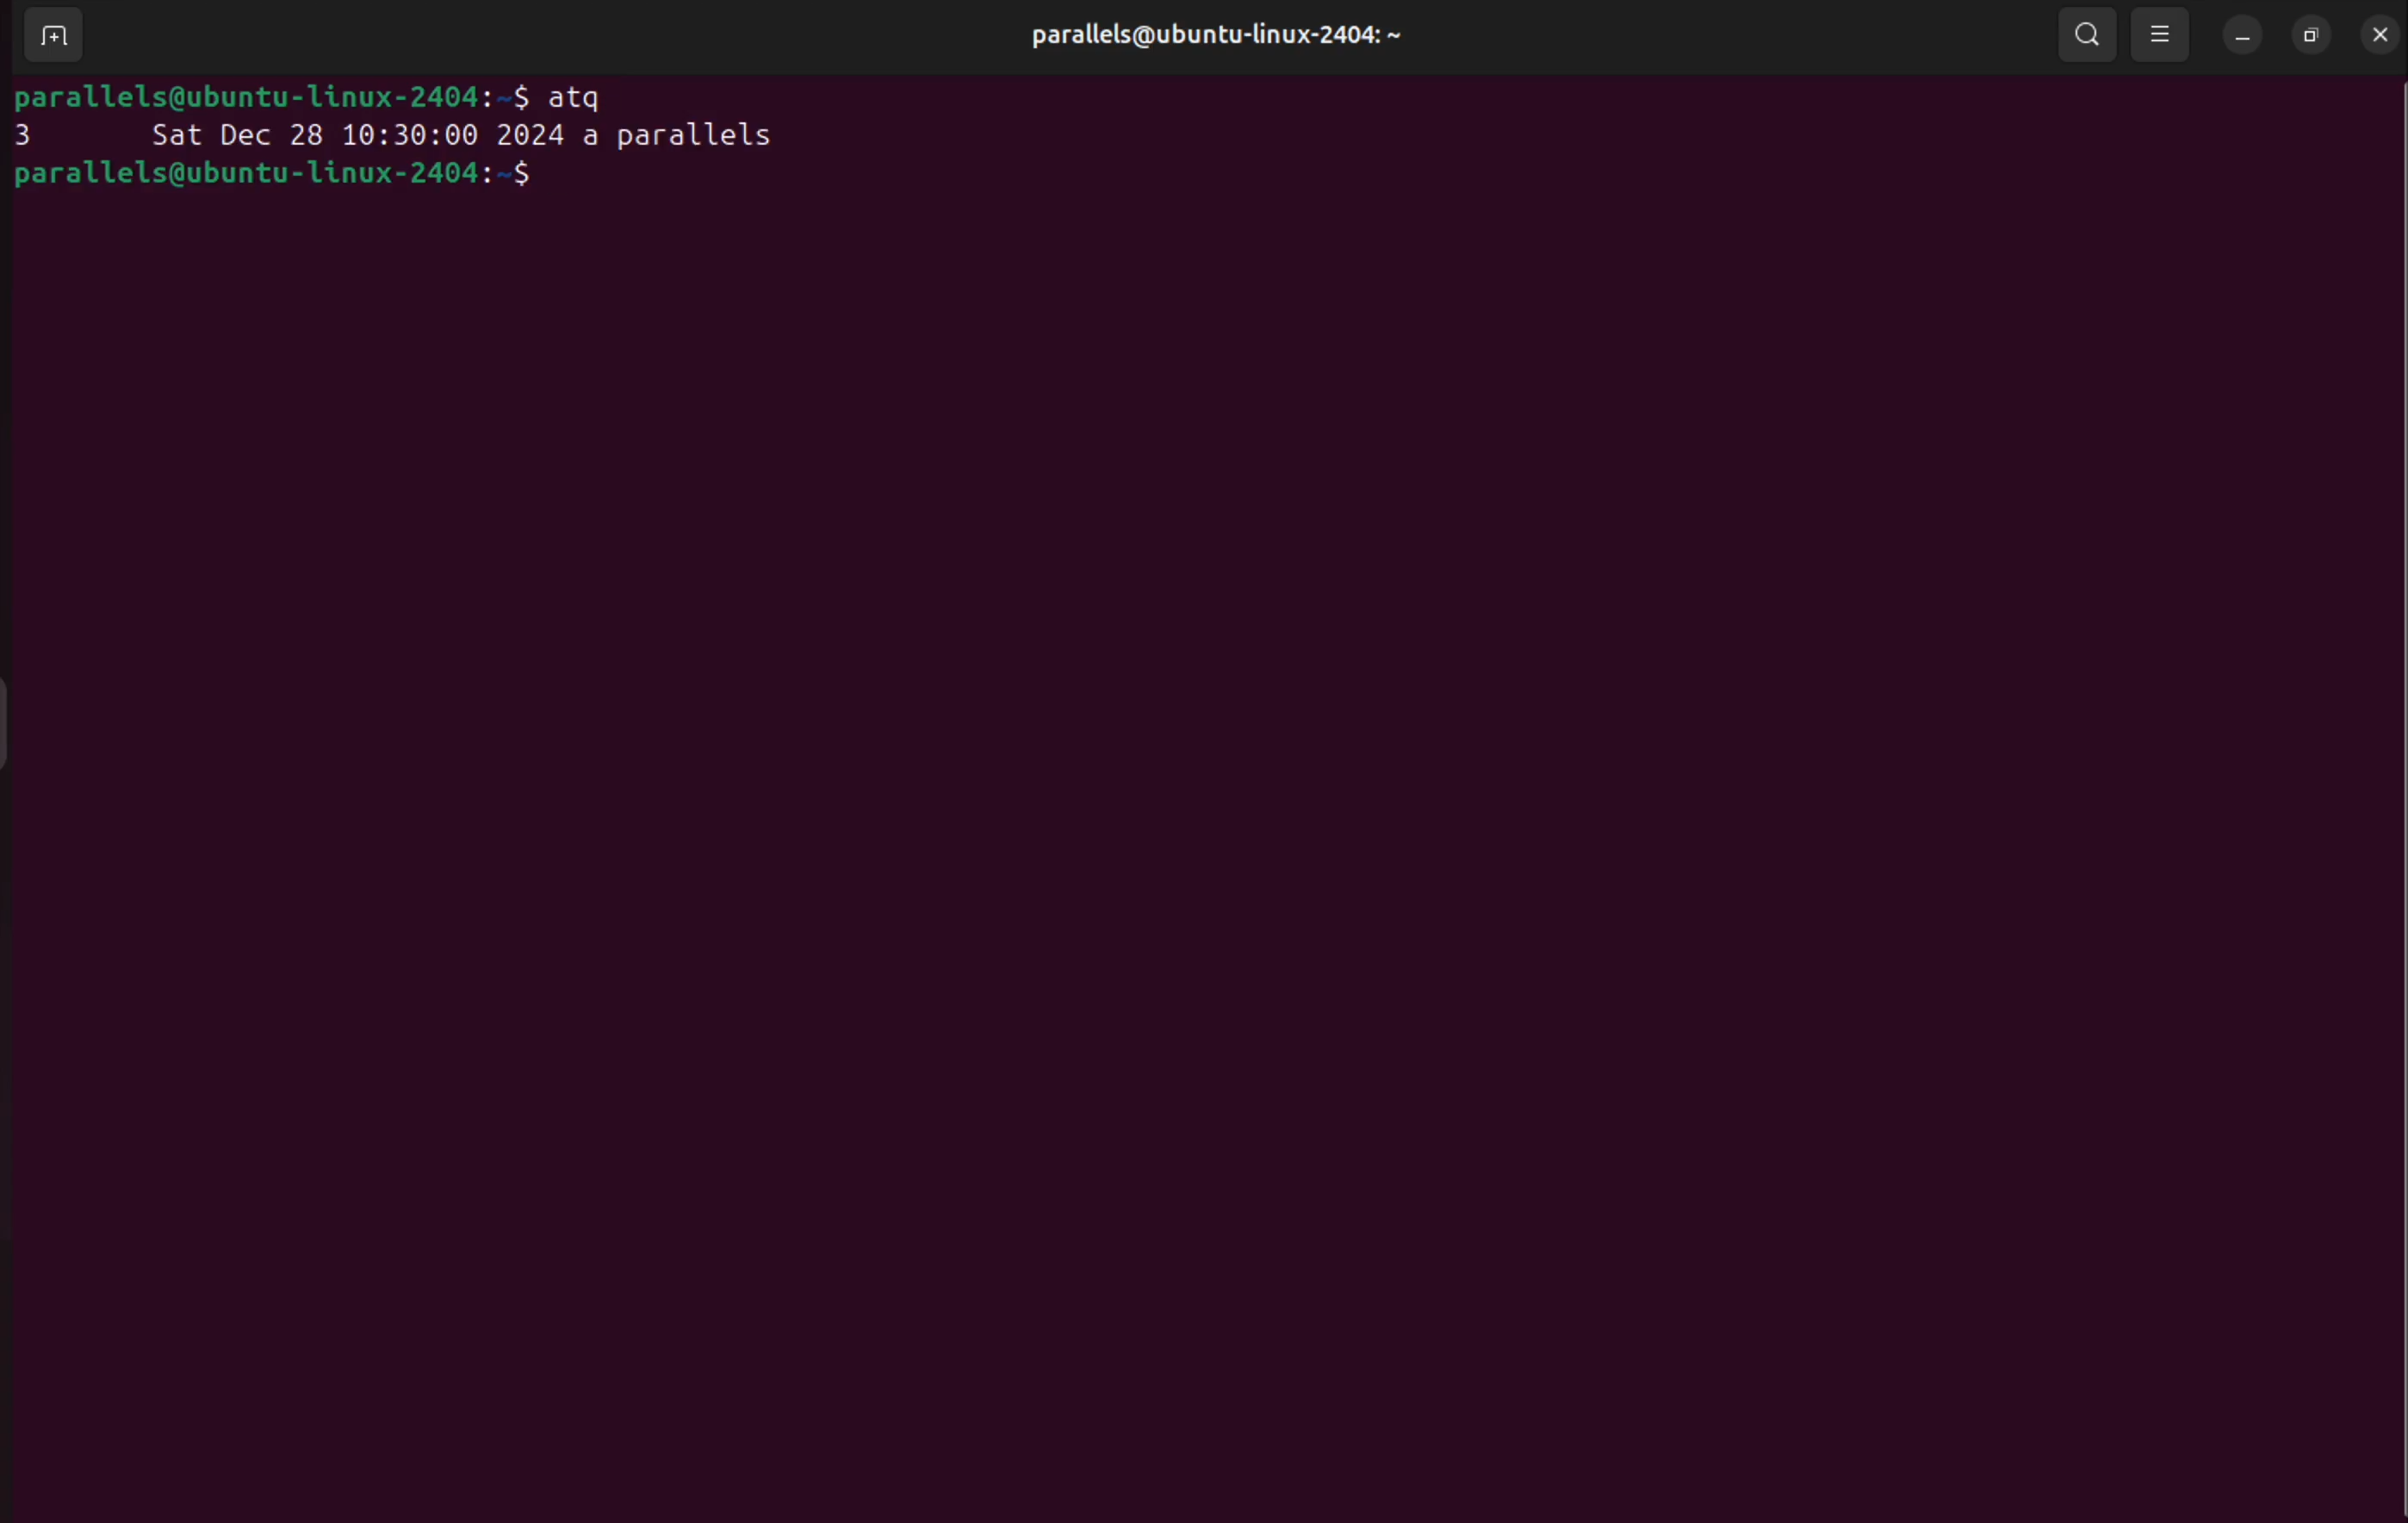 The width and height of the screenshot is (2408, 1523). Describe the element at coordinates (1226, 36) in the screenshot. I see `parallels user profile` at that location.